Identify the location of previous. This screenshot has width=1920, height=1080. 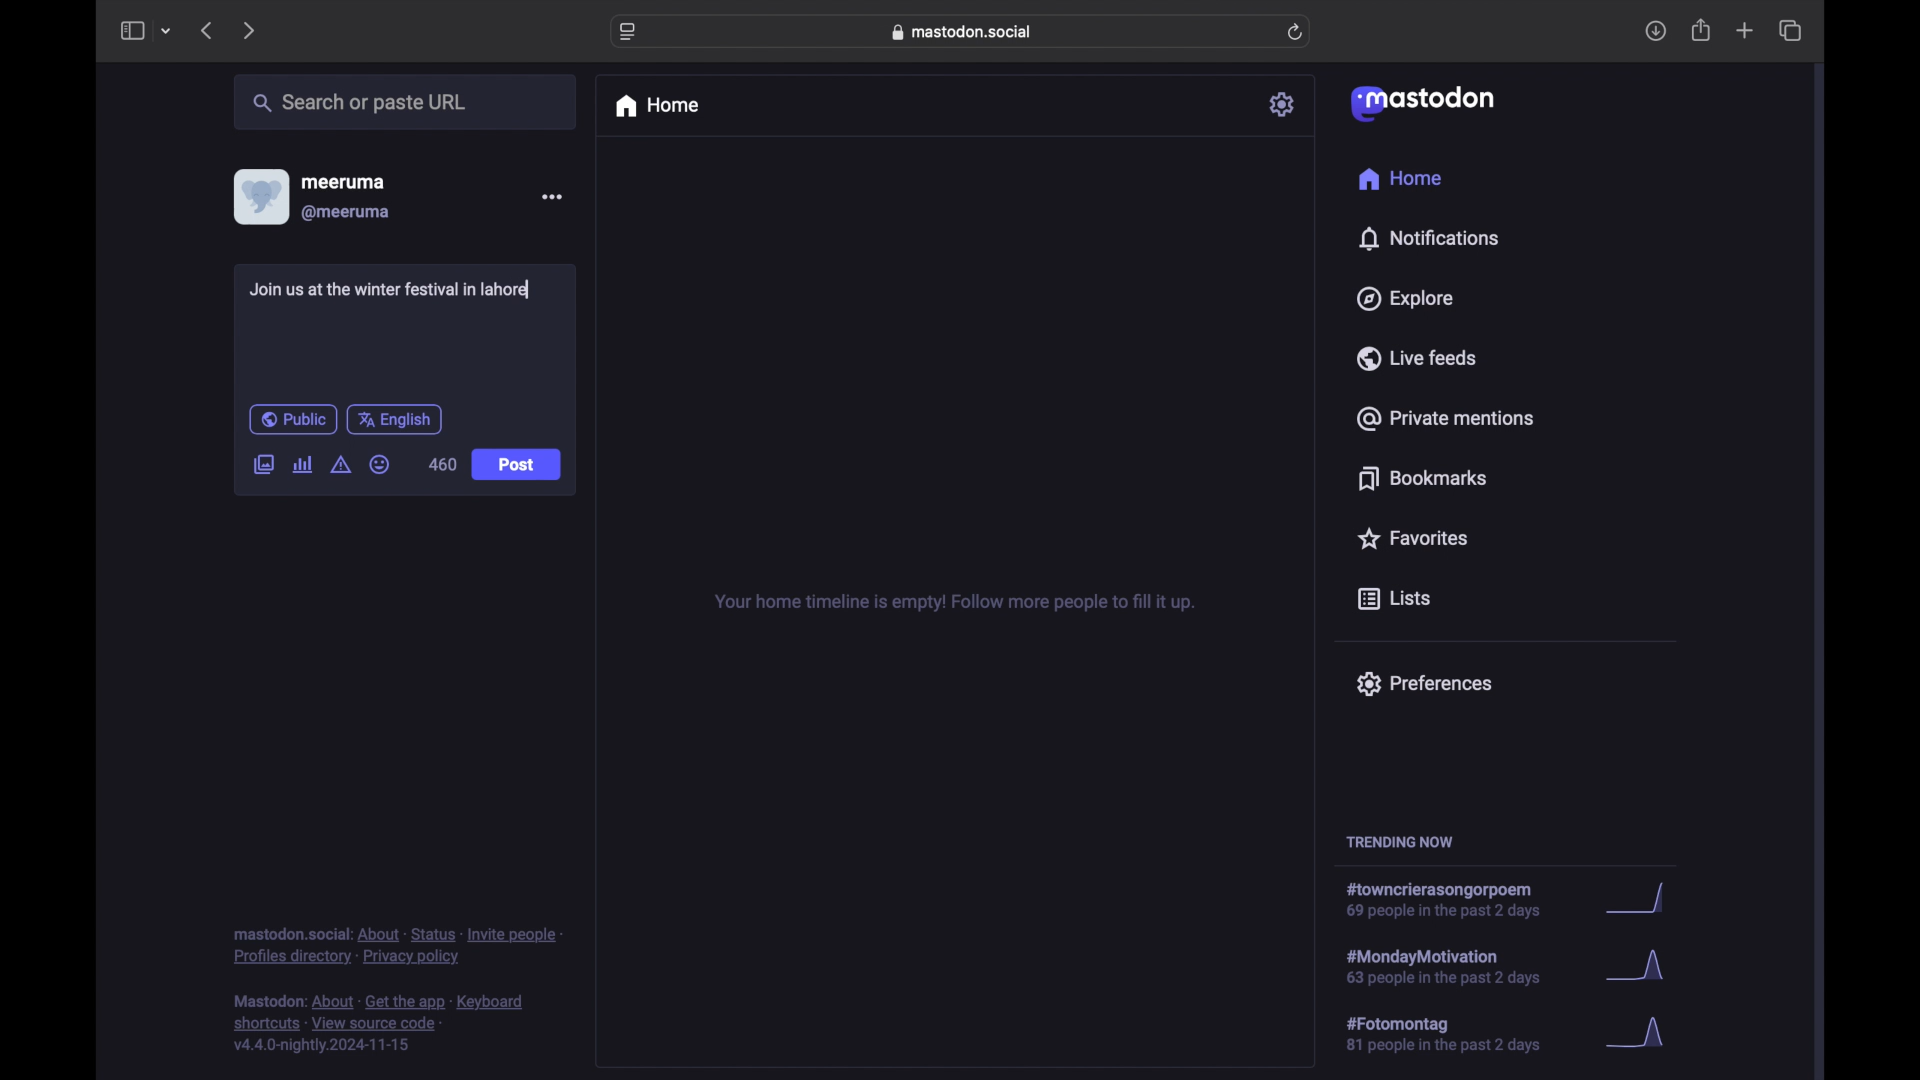
(206, 30).